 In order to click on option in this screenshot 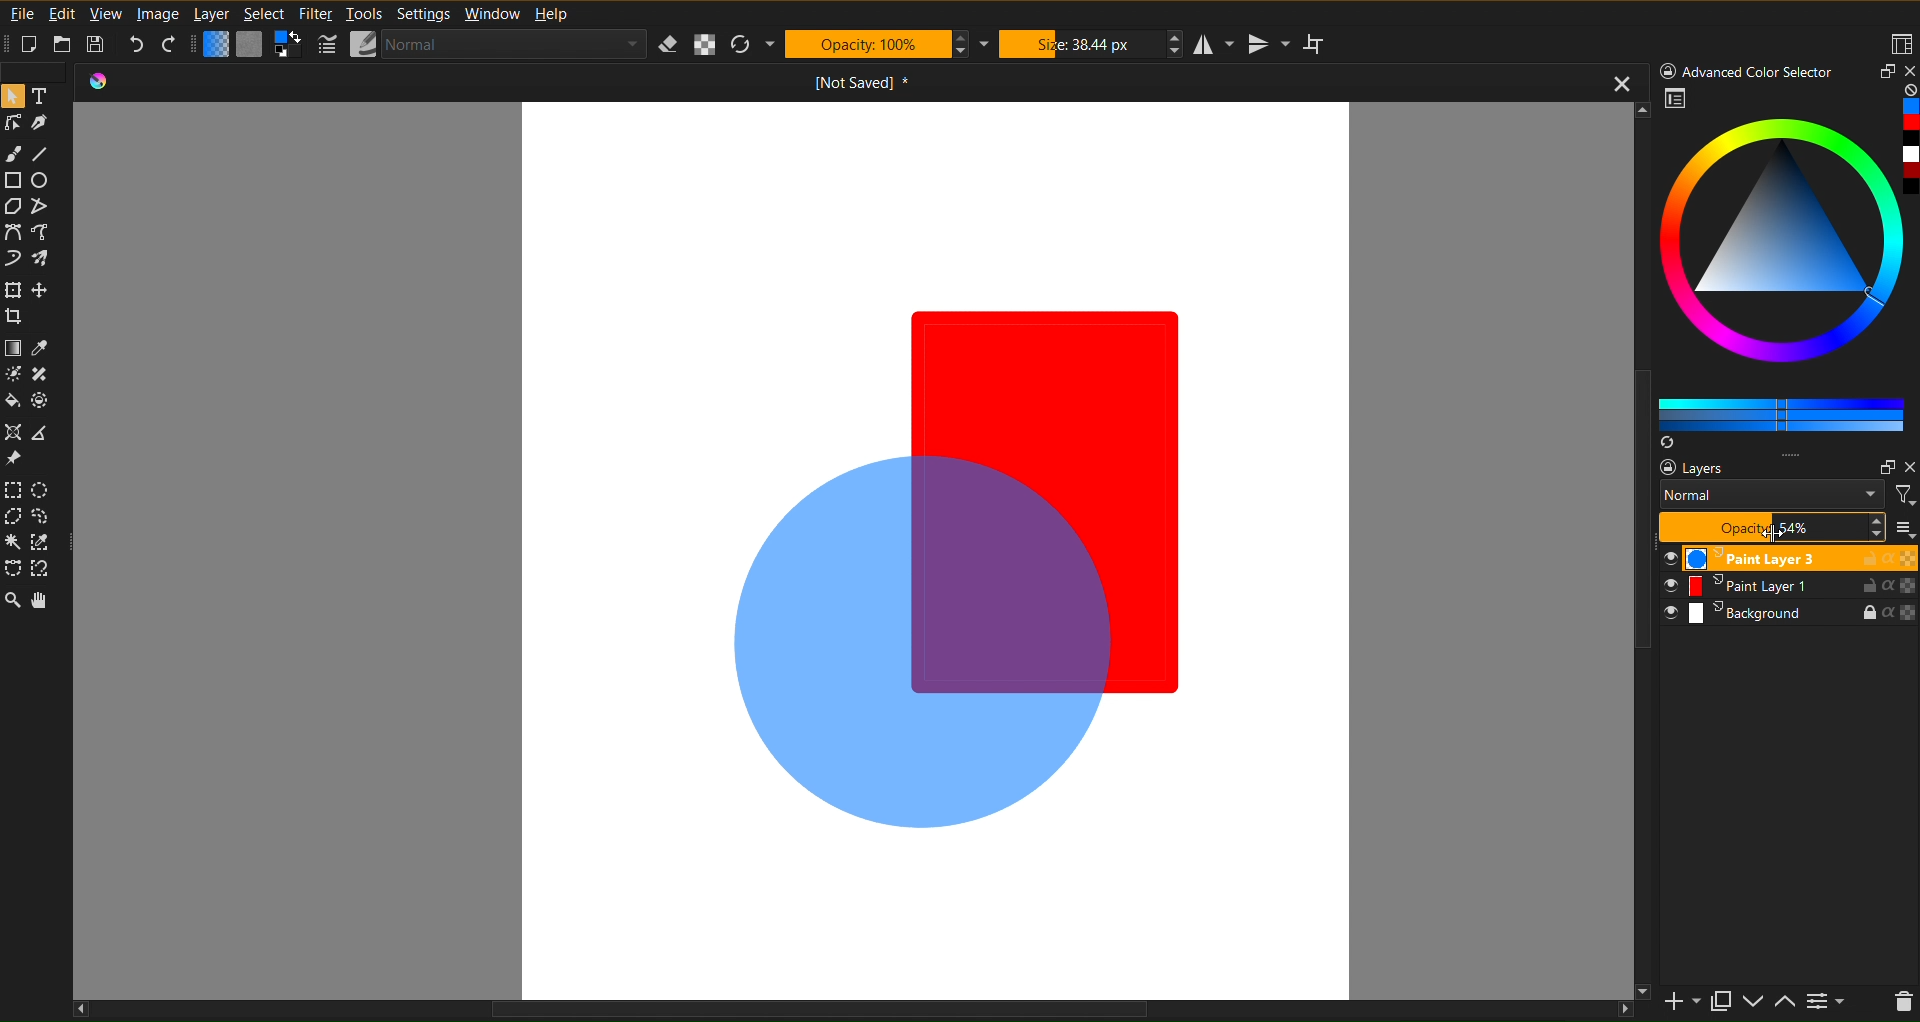, I will do `click(1790, 455)`.